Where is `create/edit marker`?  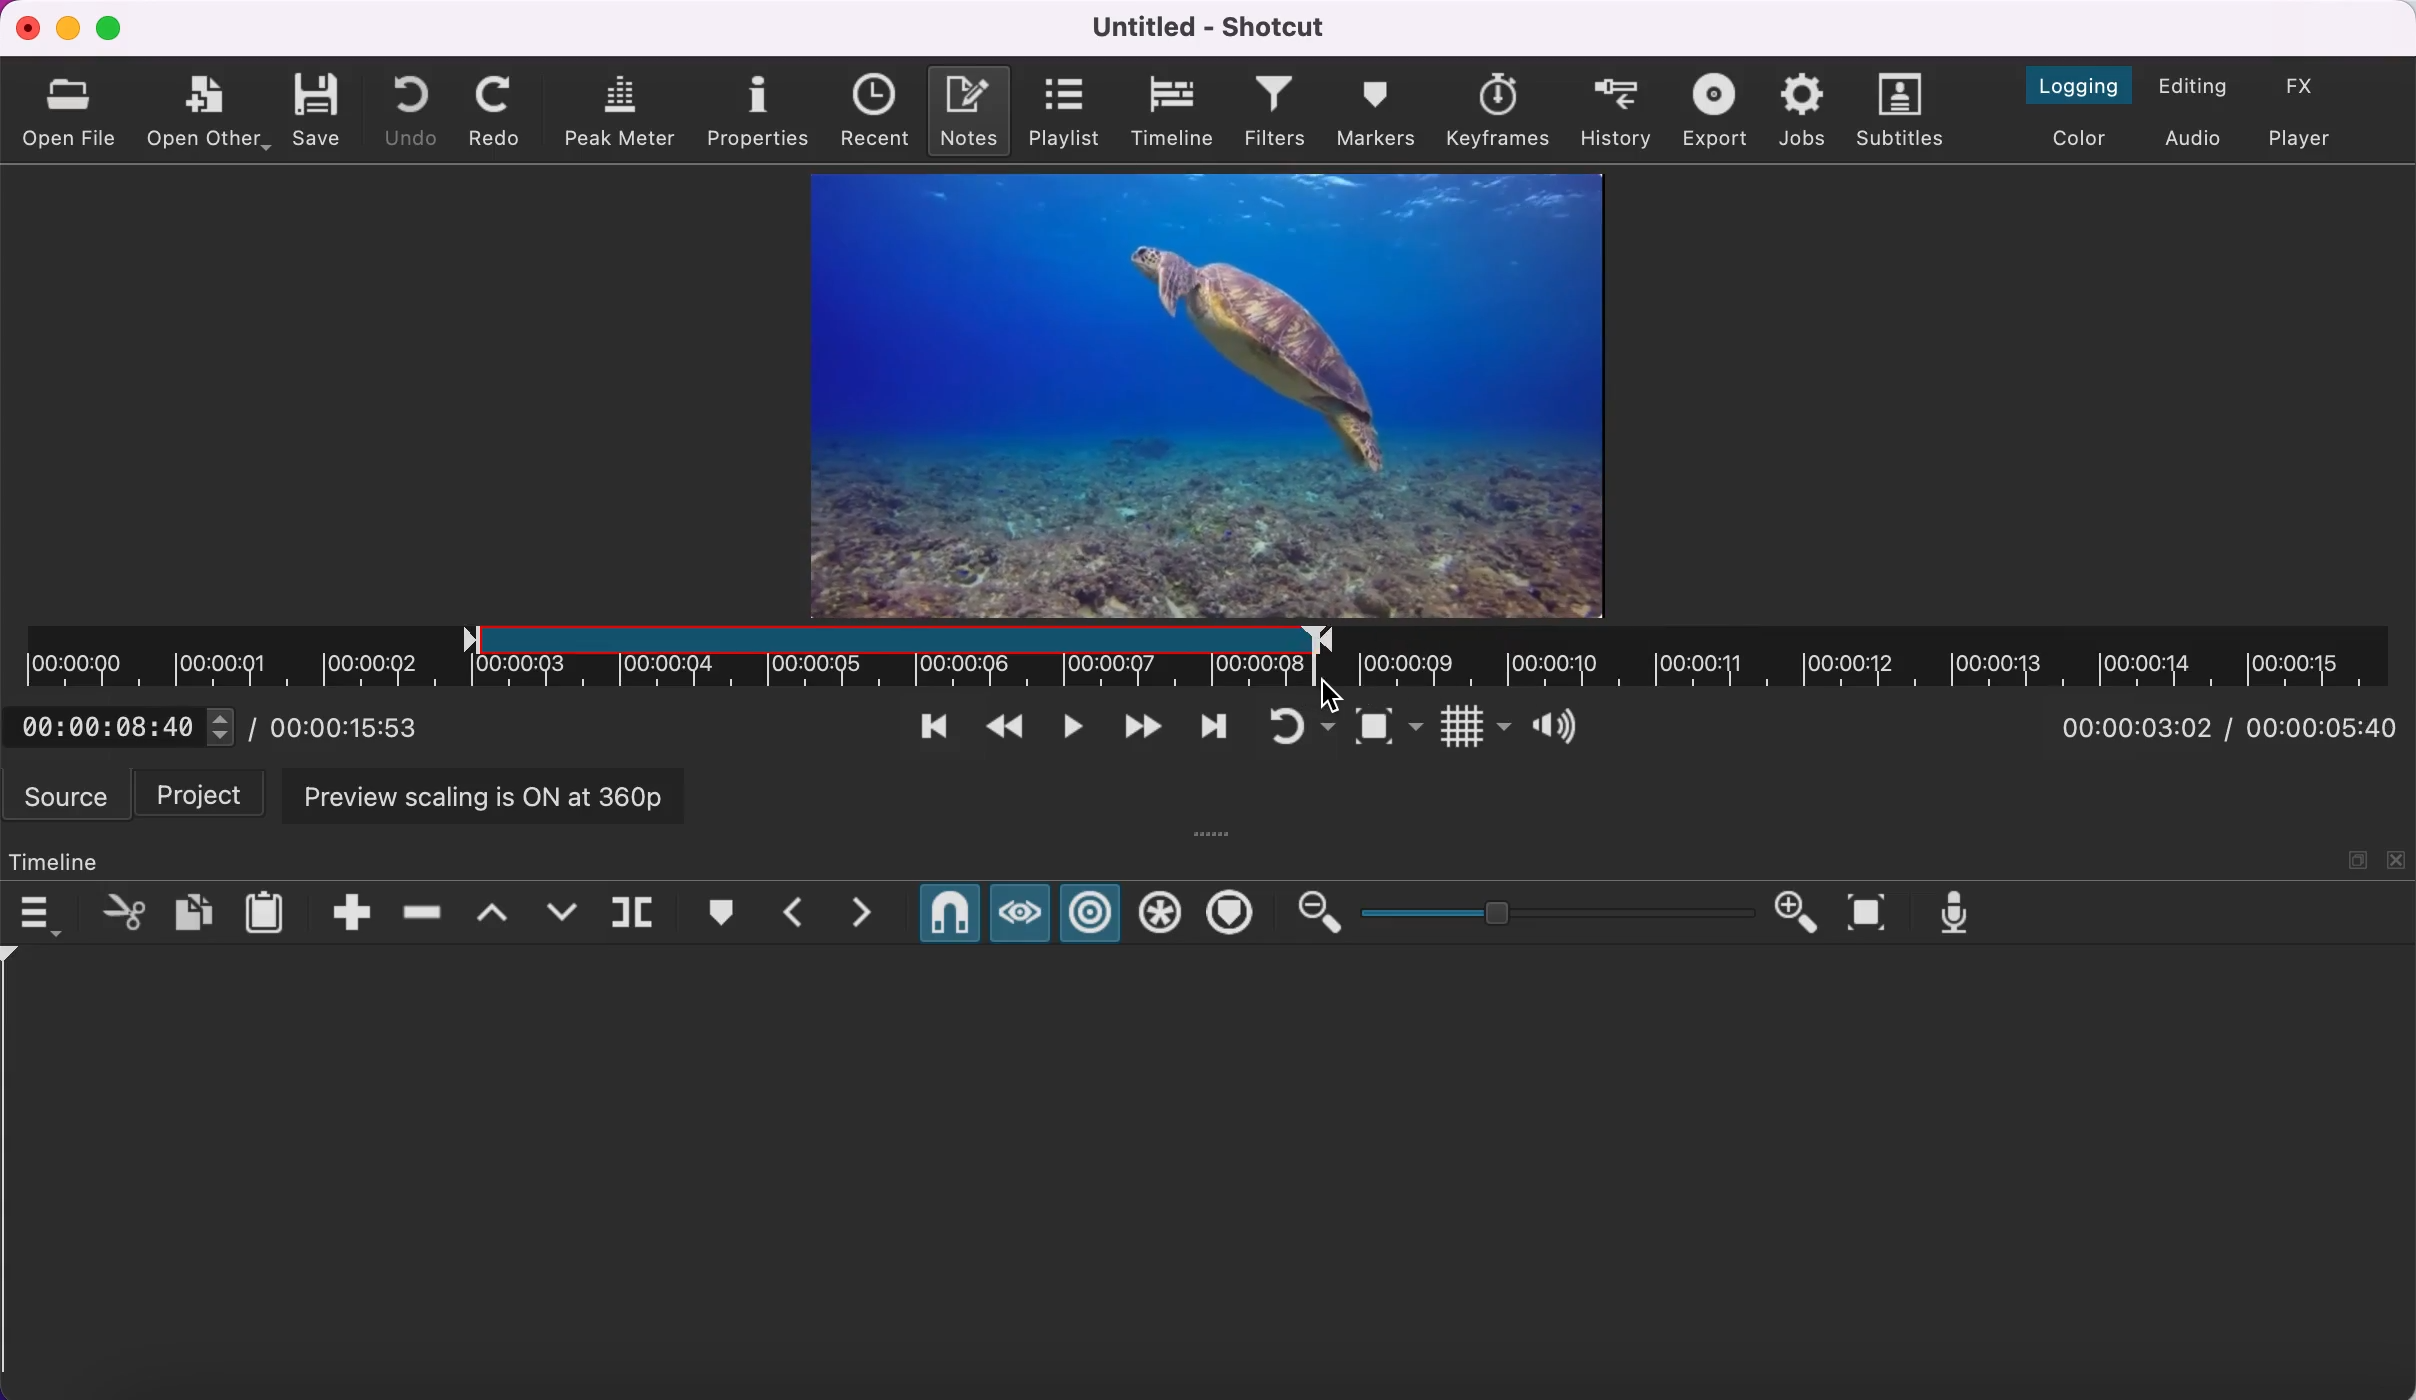 create/edit marker is located at coordinates (719, 908).